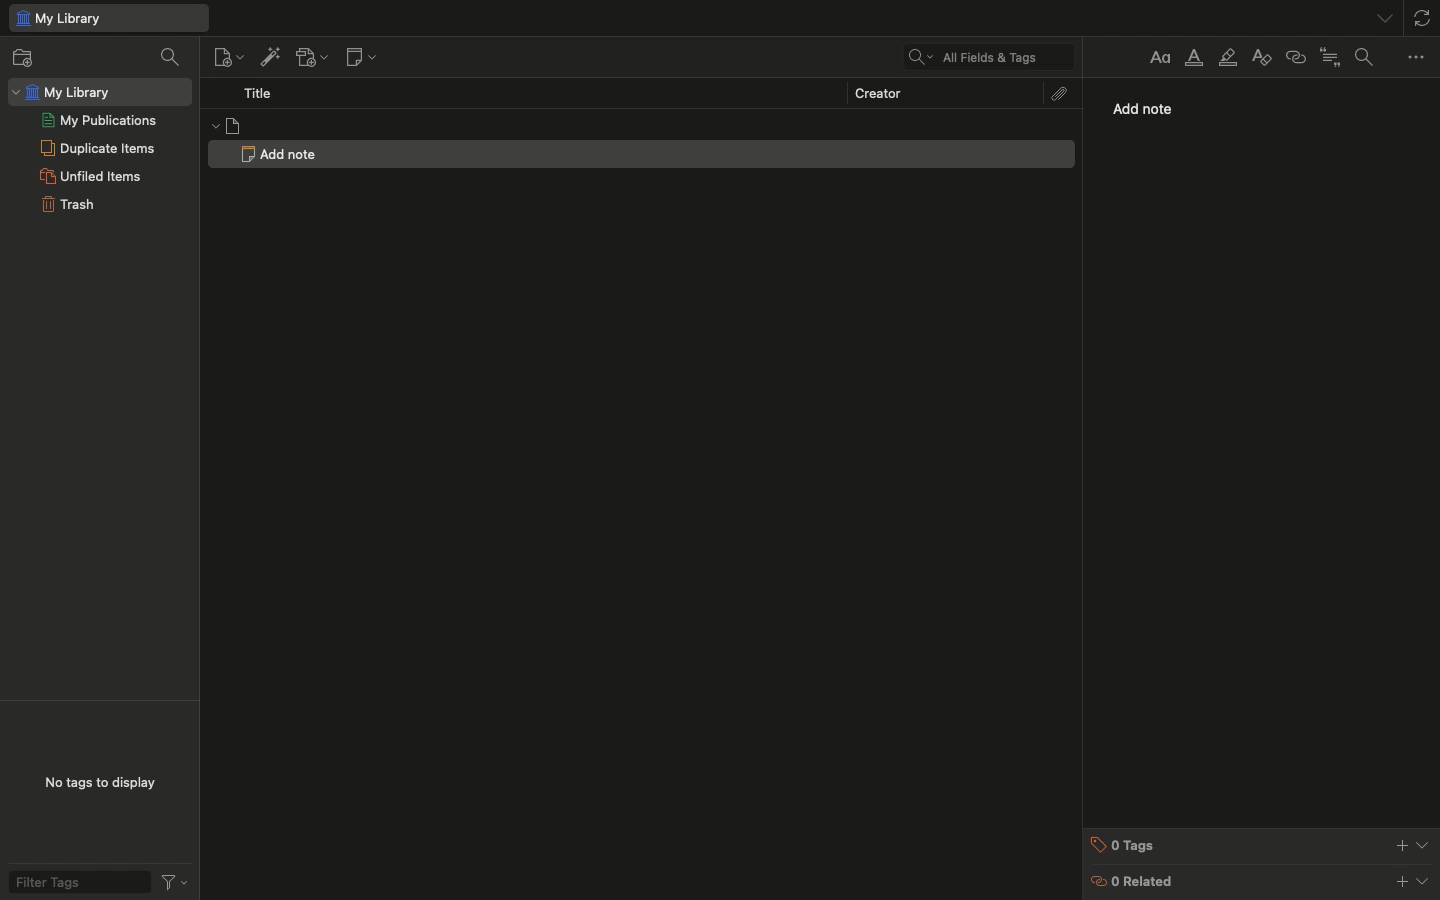 This screenshot has height=900, width=1440. I want to click on Format text, so click(1157, 57).